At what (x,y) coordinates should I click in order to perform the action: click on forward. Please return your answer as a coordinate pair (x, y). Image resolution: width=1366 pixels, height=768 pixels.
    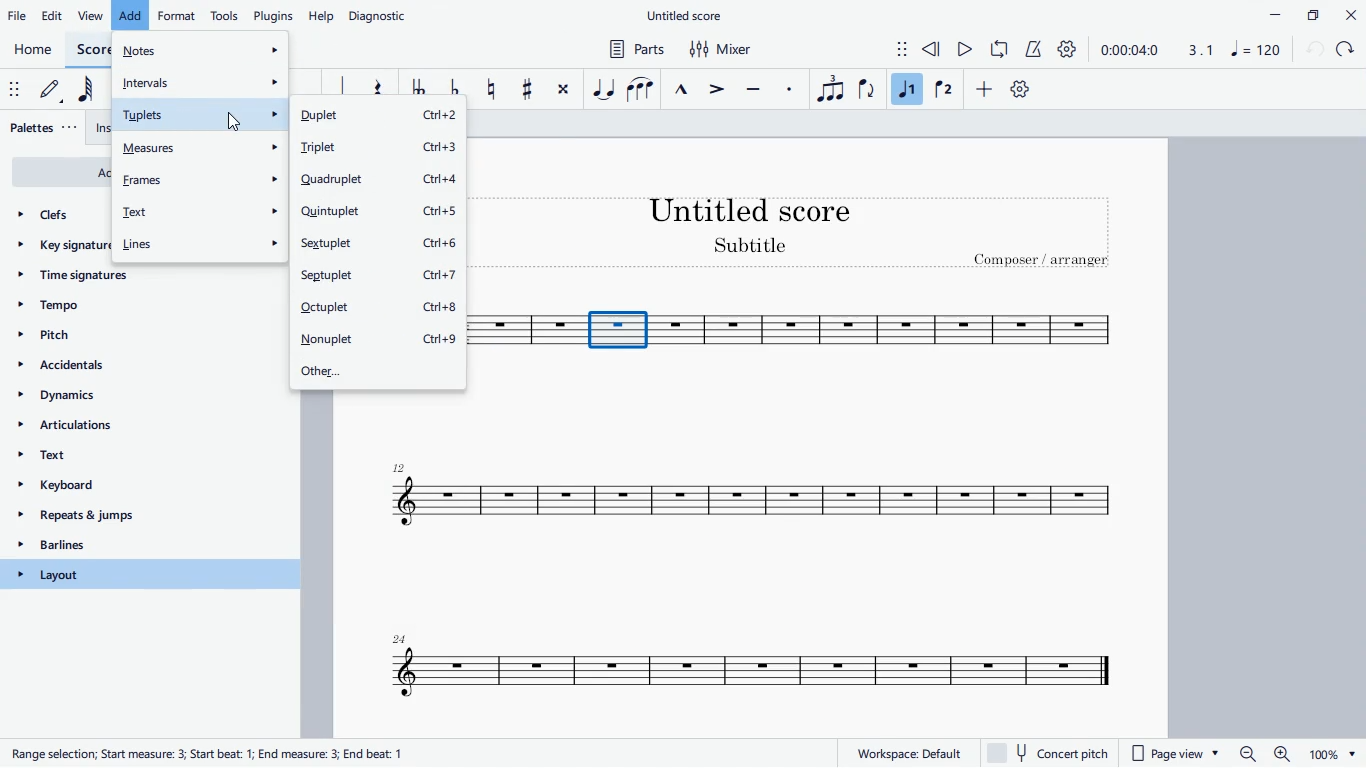
    Looking at the image, I should click on (1348, 50).